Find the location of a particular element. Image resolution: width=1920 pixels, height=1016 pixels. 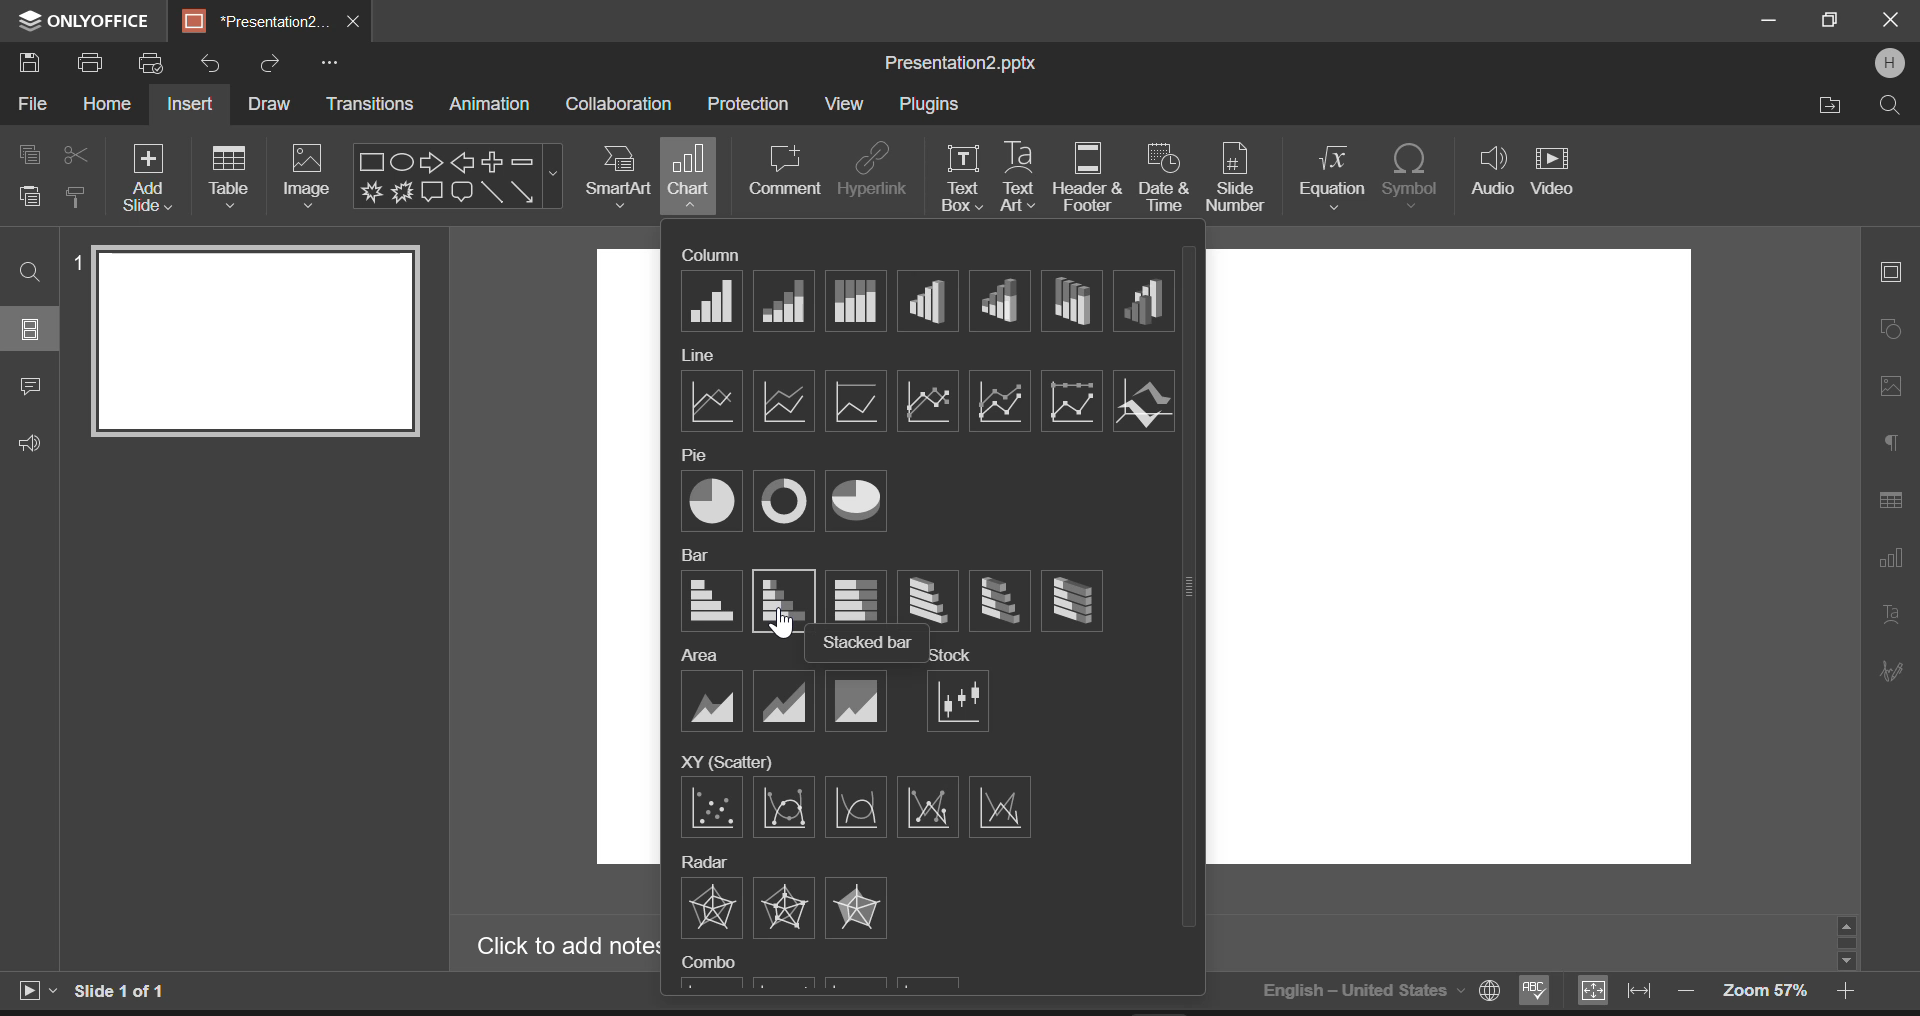

Plugins is located at coordinates (928, 106).